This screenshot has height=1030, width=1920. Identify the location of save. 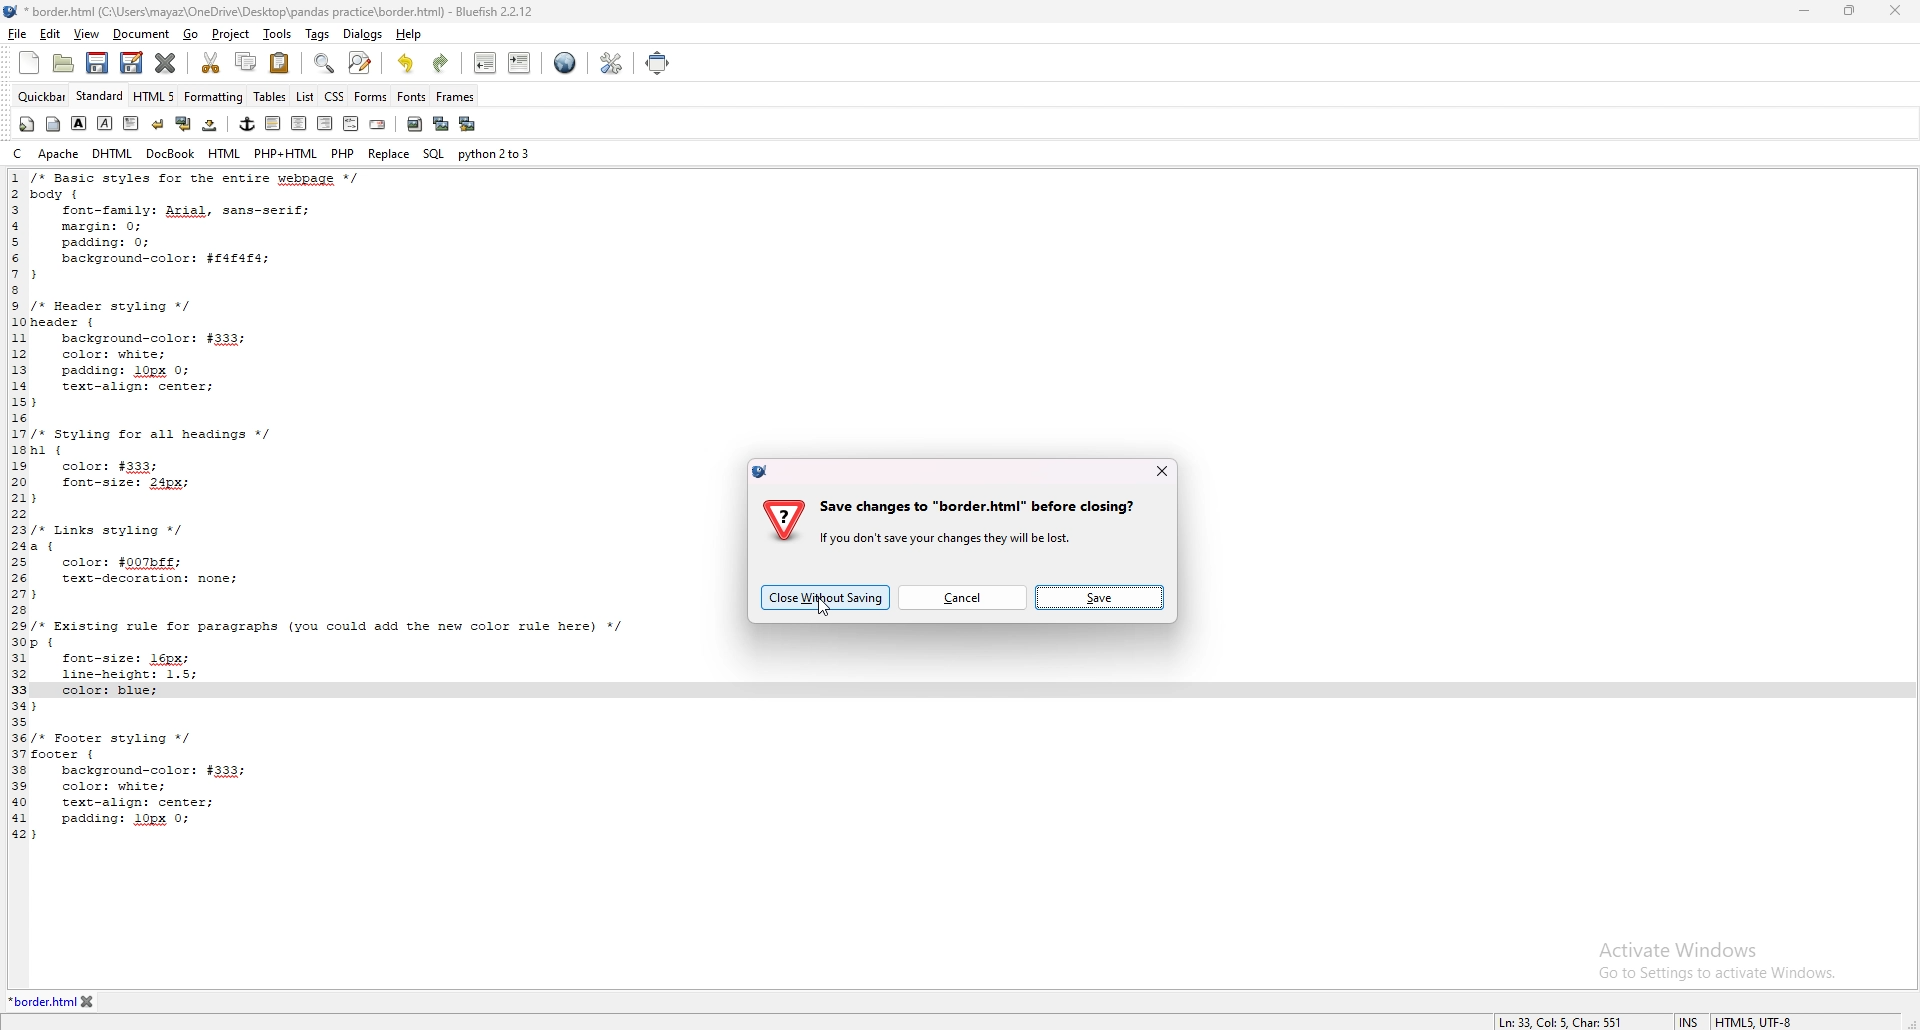
(1101, 596).